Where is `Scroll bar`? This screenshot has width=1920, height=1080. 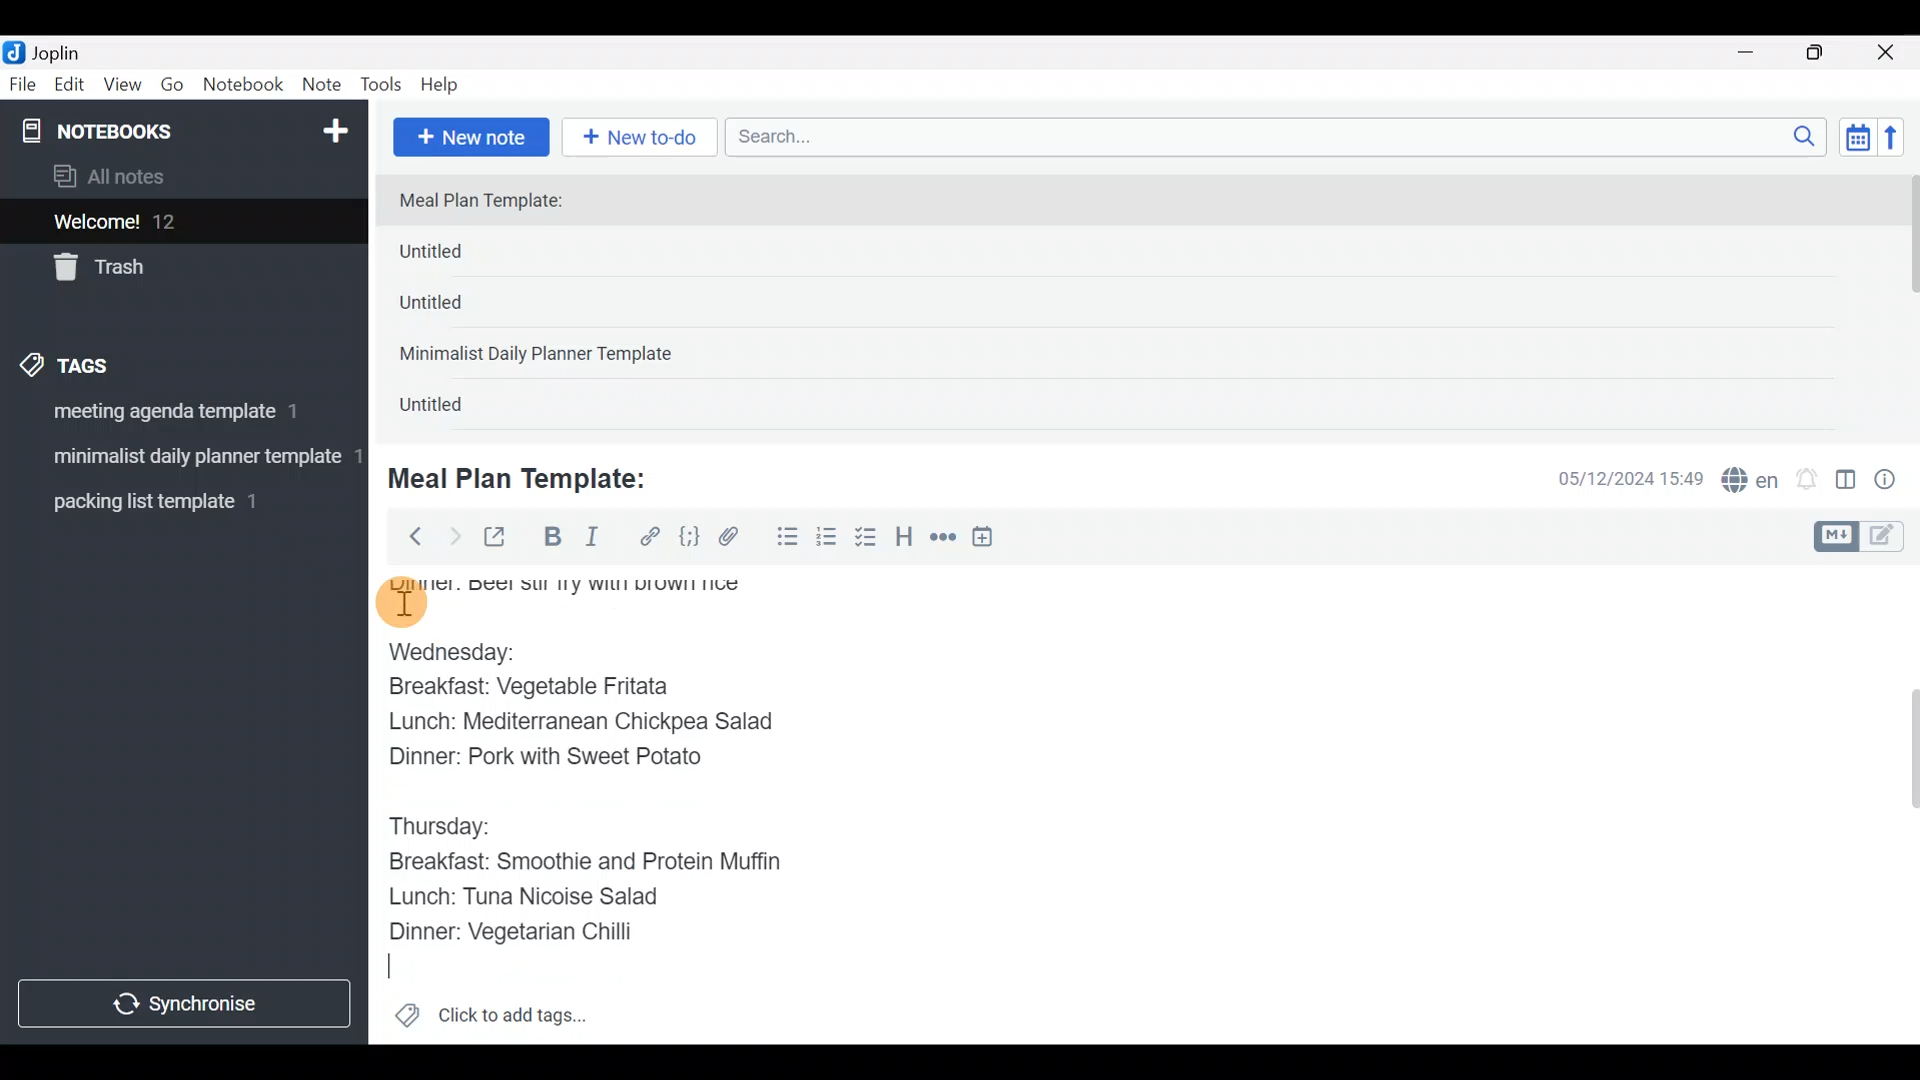 Scroll bar is located at coordinates (1899, 804).